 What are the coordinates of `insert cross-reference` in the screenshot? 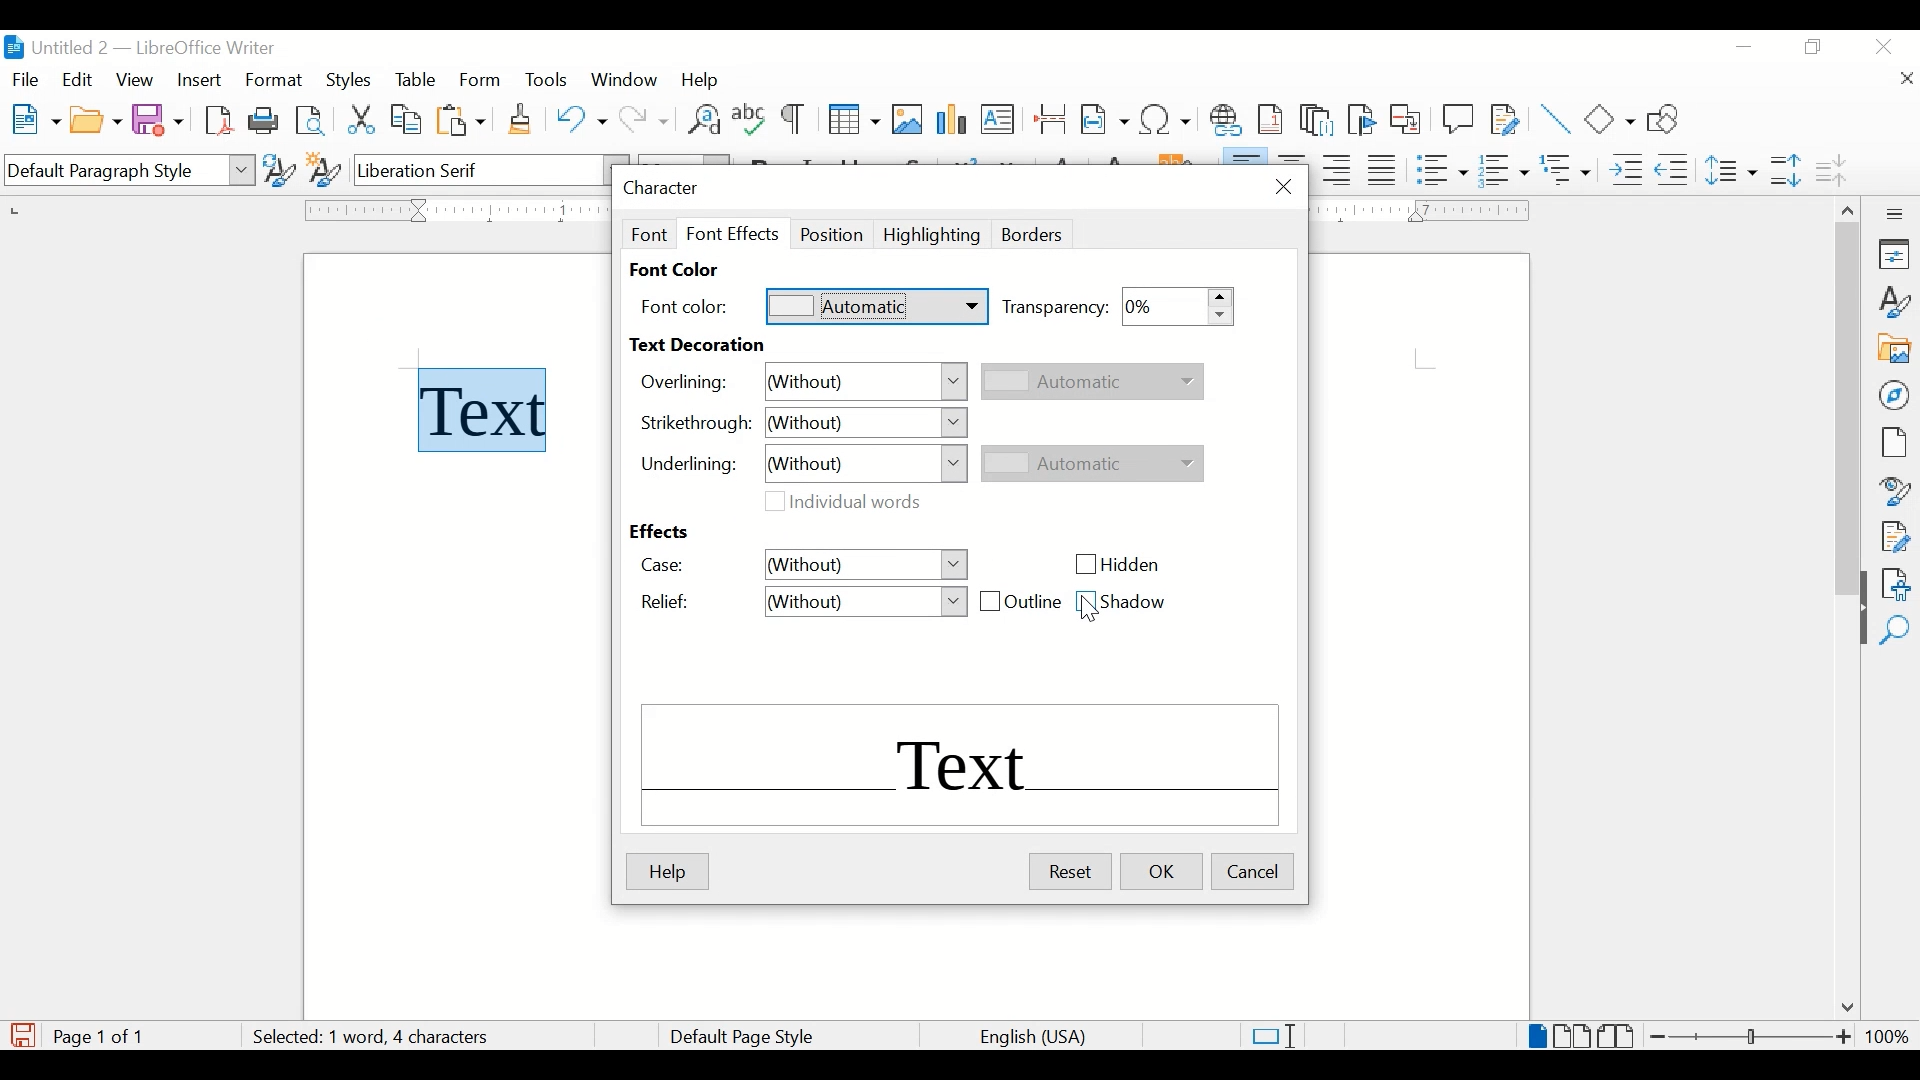 It's located at (1406, 118).